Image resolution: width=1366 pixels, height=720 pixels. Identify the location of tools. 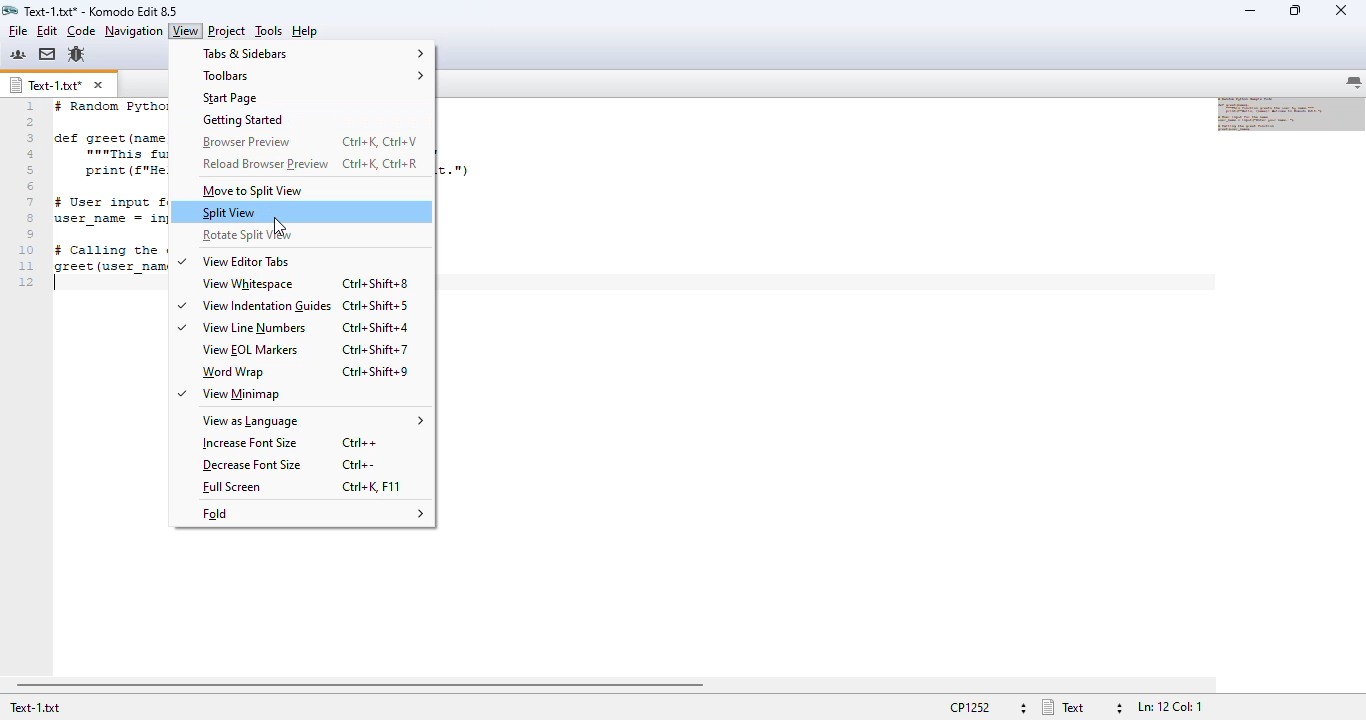
(269, 30).